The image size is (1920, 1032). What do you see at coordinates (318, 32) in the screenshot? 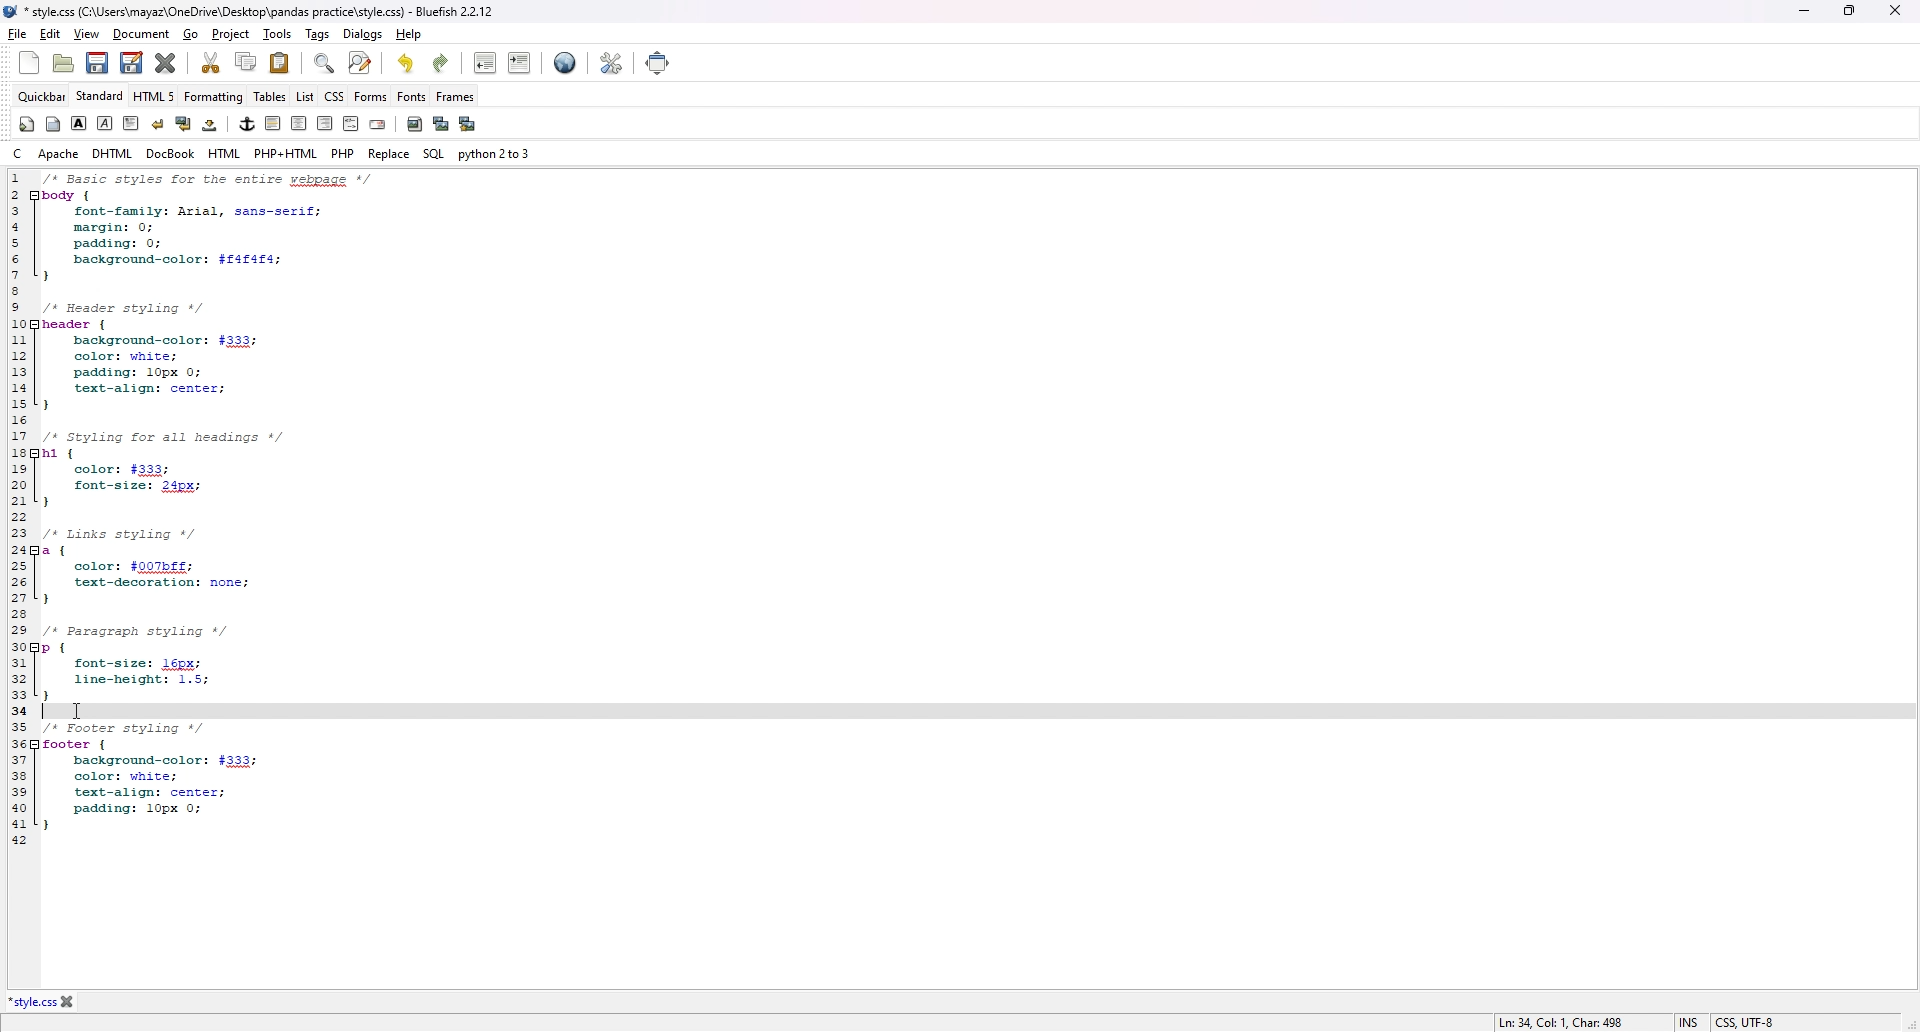
I see `tags` at bounding box center [318, 32].